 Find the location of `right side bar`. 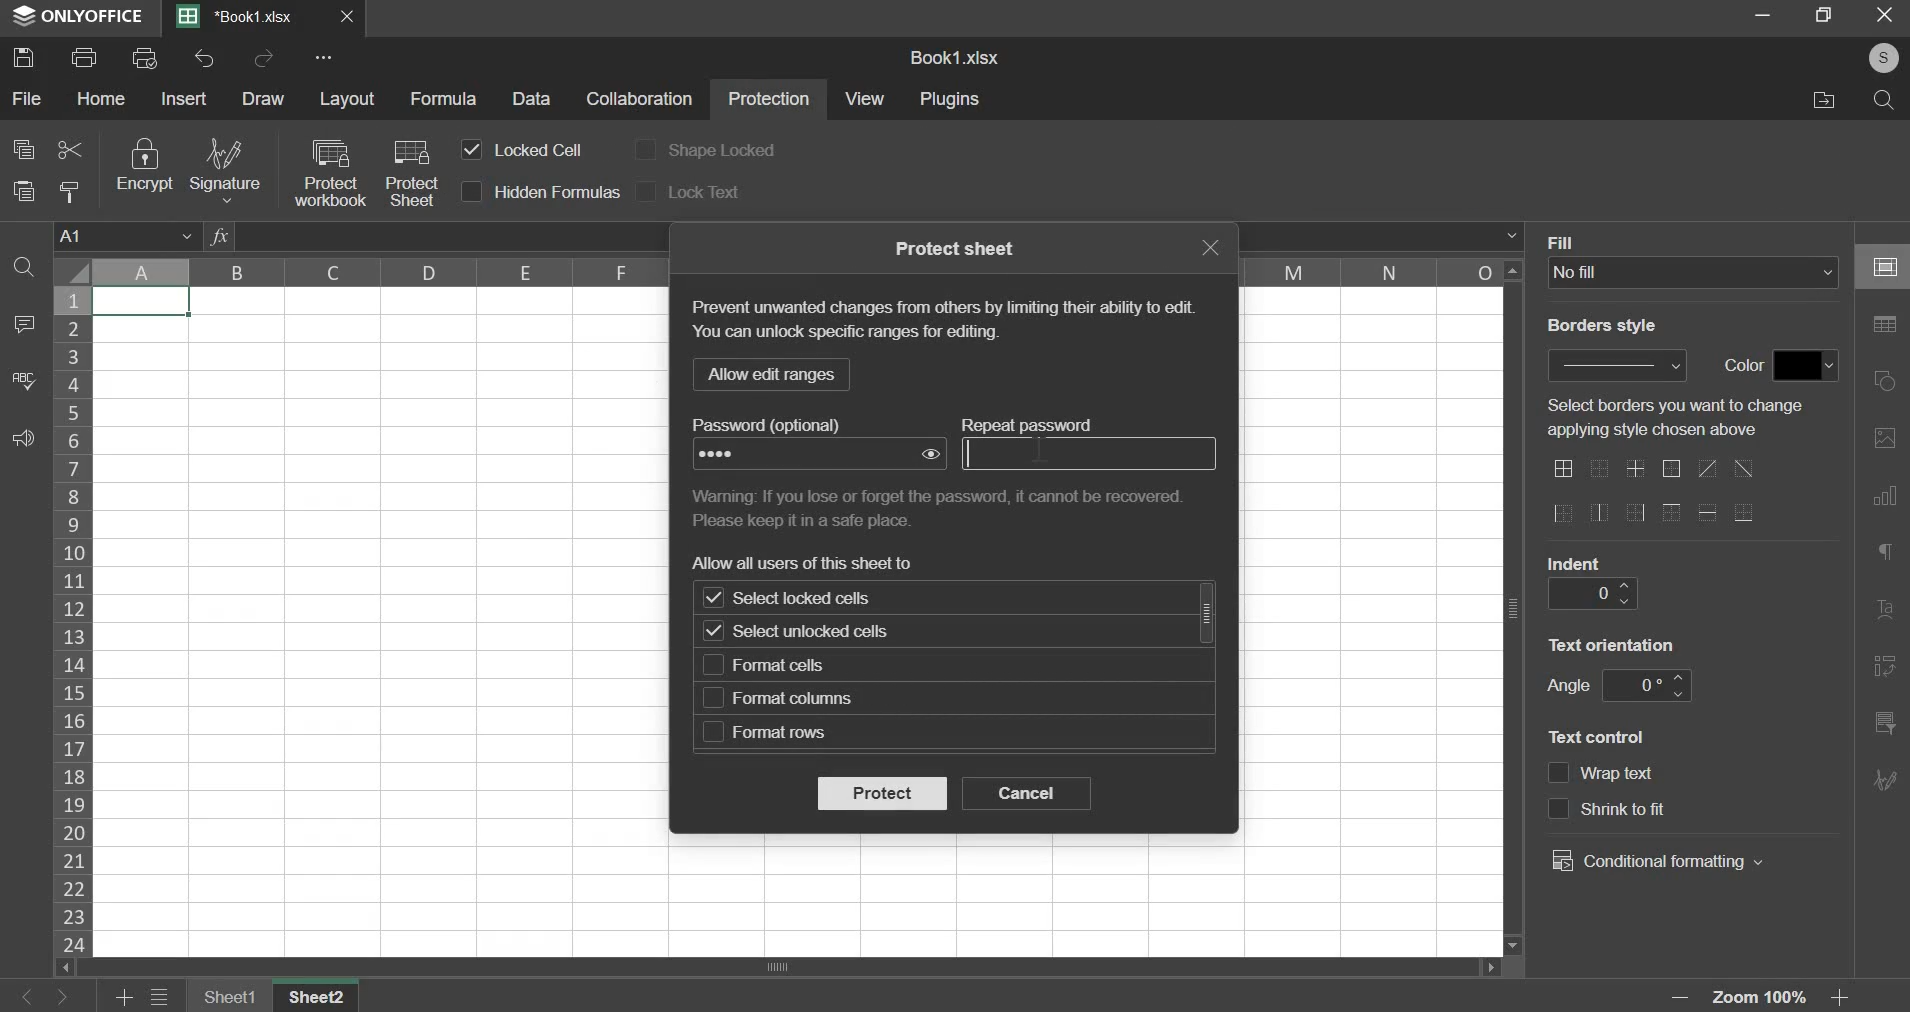

right side bar is located at coordinates (1890, 267).